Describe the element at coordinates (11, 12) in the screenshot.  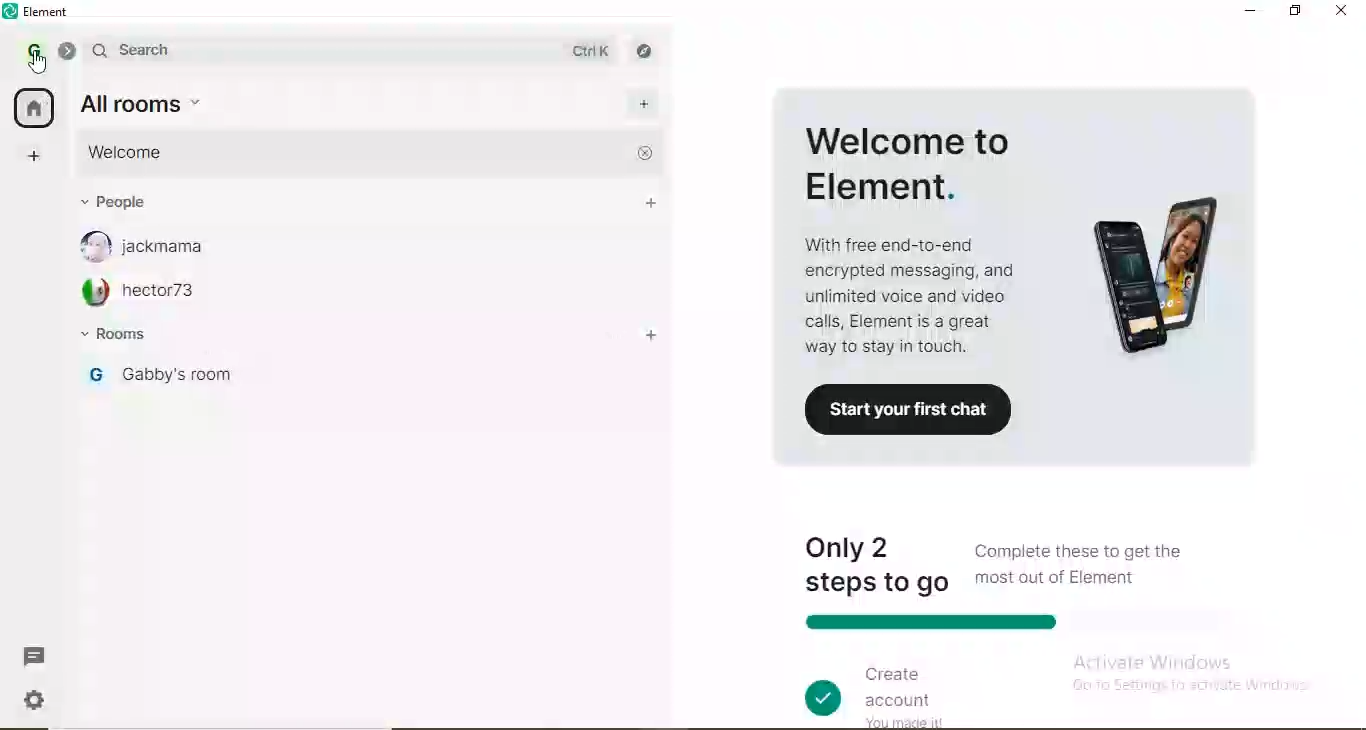
I see `element logo` at that location.